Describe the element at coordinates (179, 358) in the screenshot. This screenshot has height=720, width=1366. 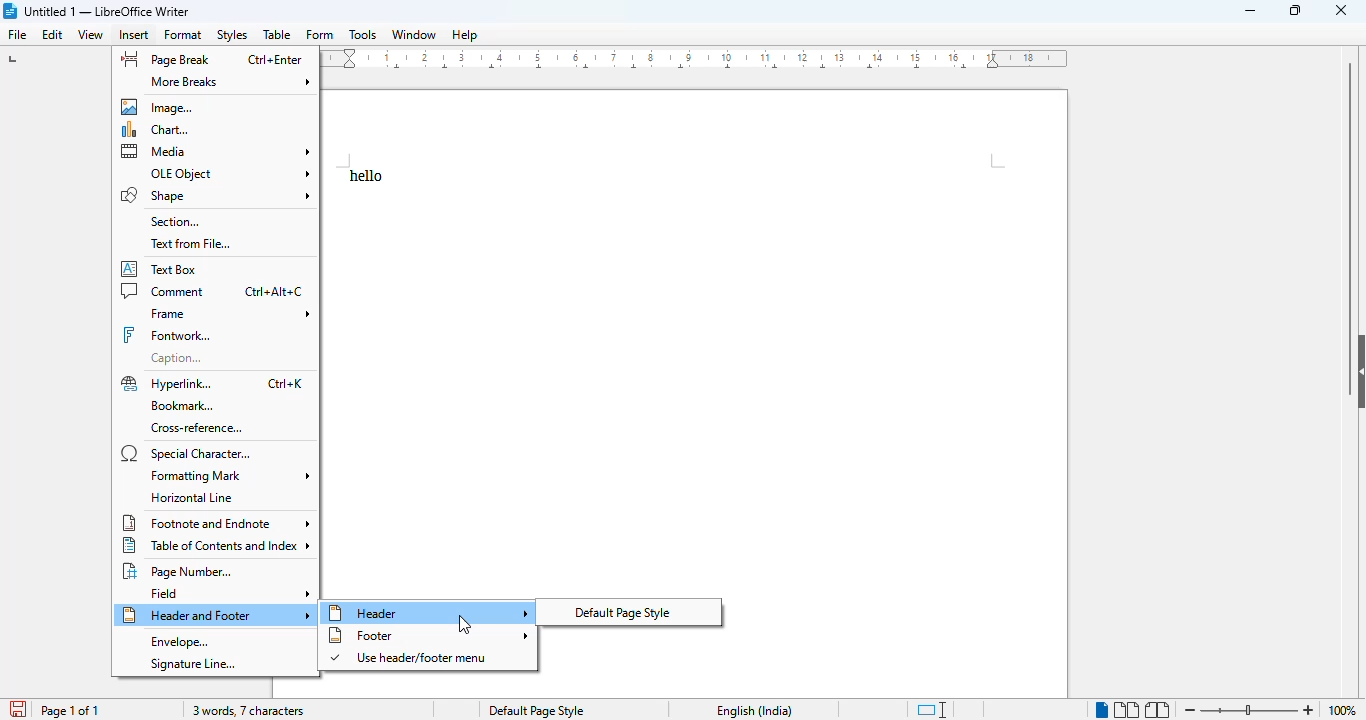
I see `caption` at that location.